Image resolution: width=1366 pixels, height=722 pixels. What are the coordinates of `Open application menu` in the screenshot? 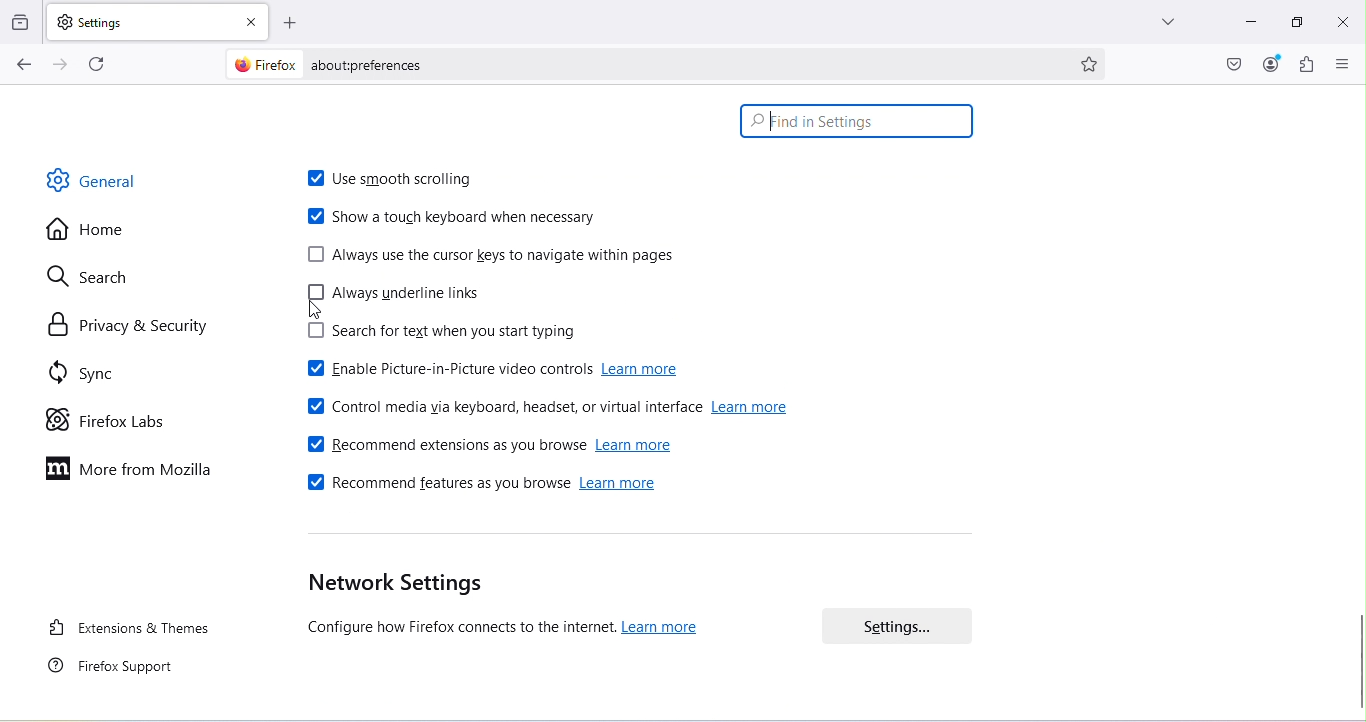 It's located at (1340, 64).